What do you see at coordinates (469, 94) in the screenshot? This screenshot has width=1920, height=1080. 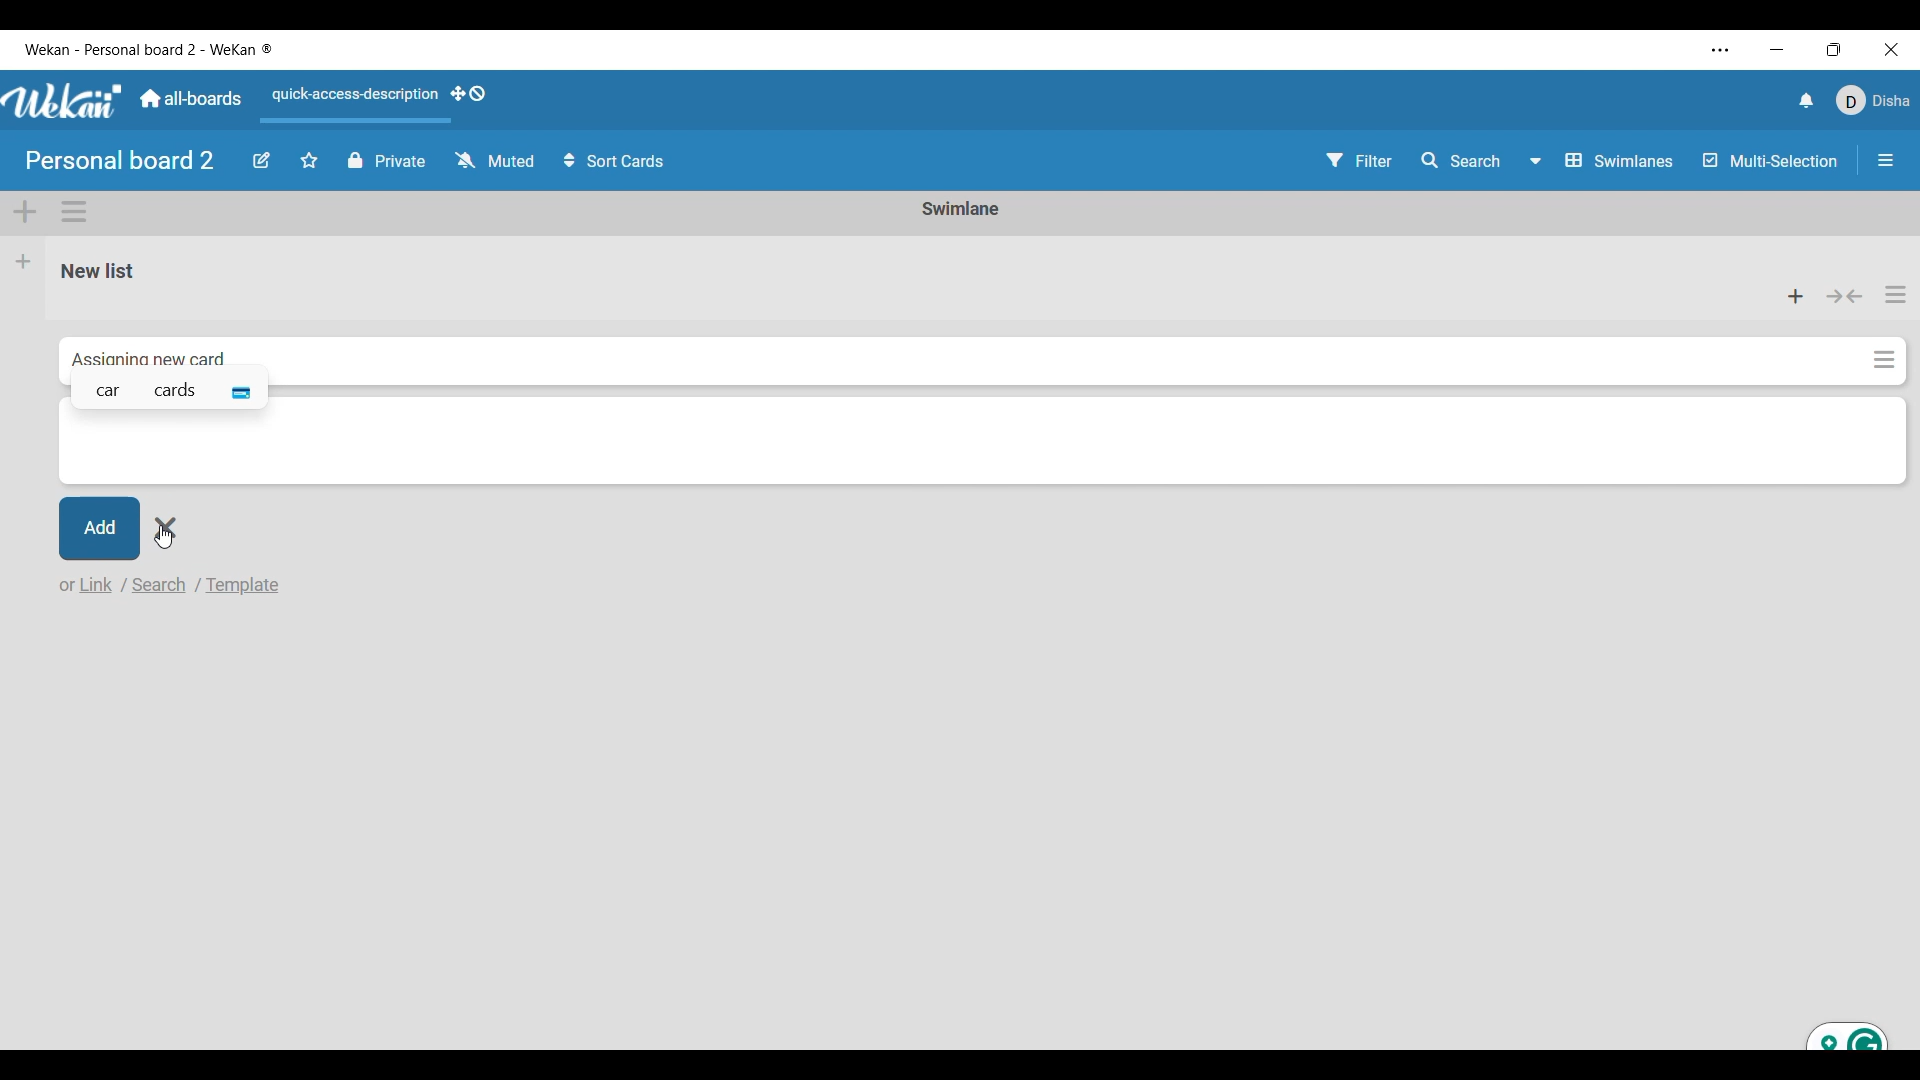 I see `Show desktop drag handles` at bounding box center [469, 94].